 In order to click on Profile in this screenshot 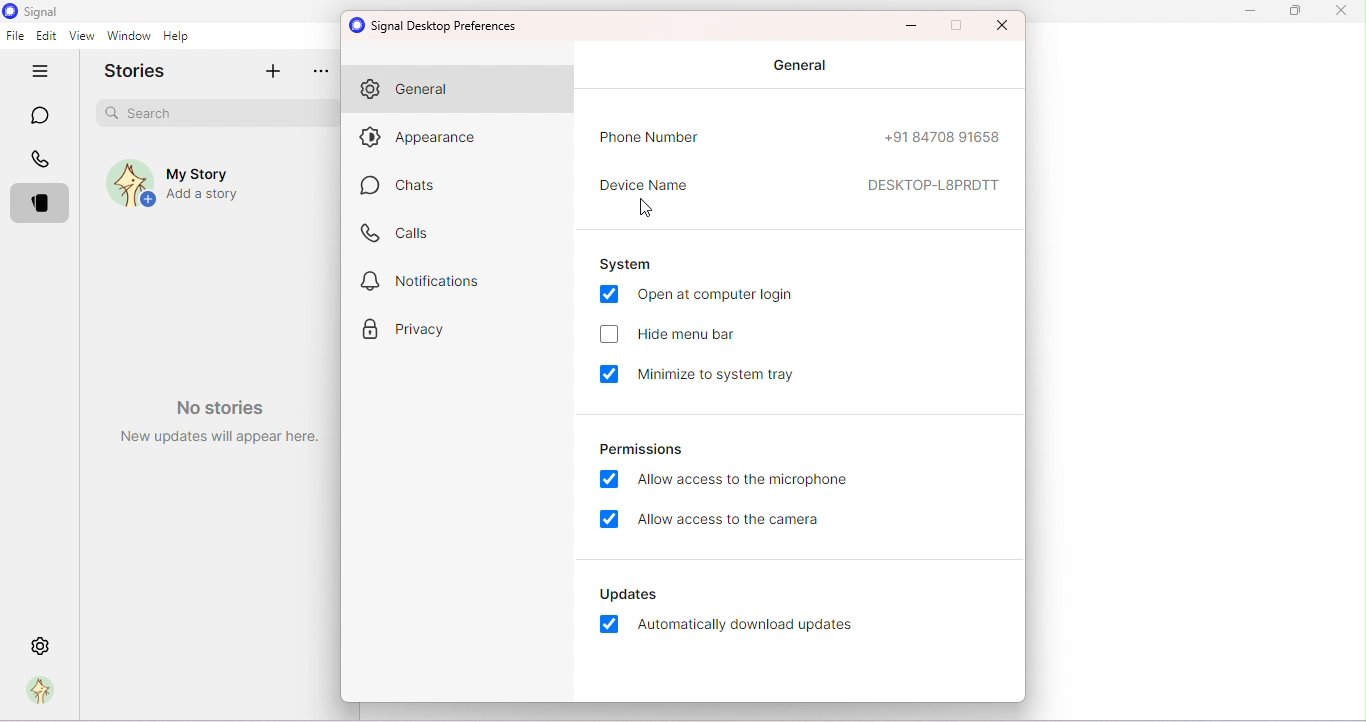, I will do `click(45, 693)`.